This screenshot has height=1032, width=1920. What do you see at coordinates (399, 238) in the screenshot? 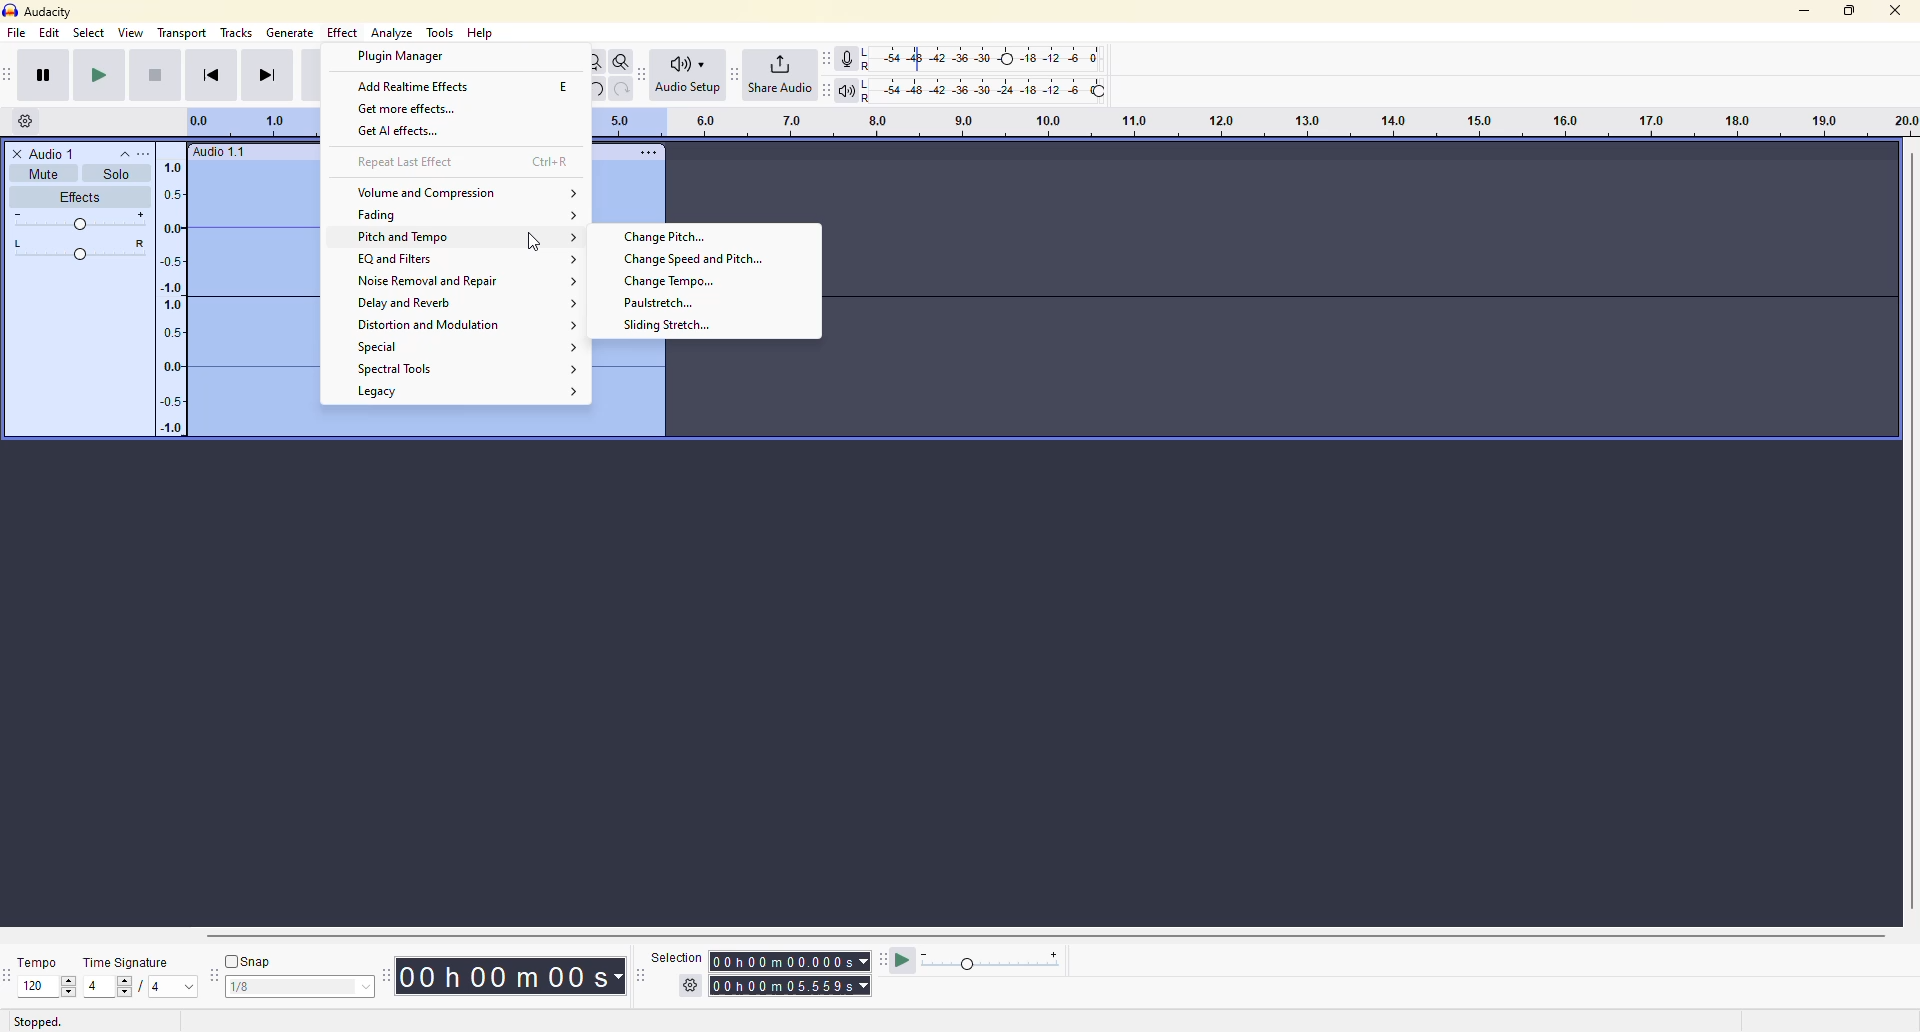
I see `pitch and tempo` at bounding box center [399, 238].